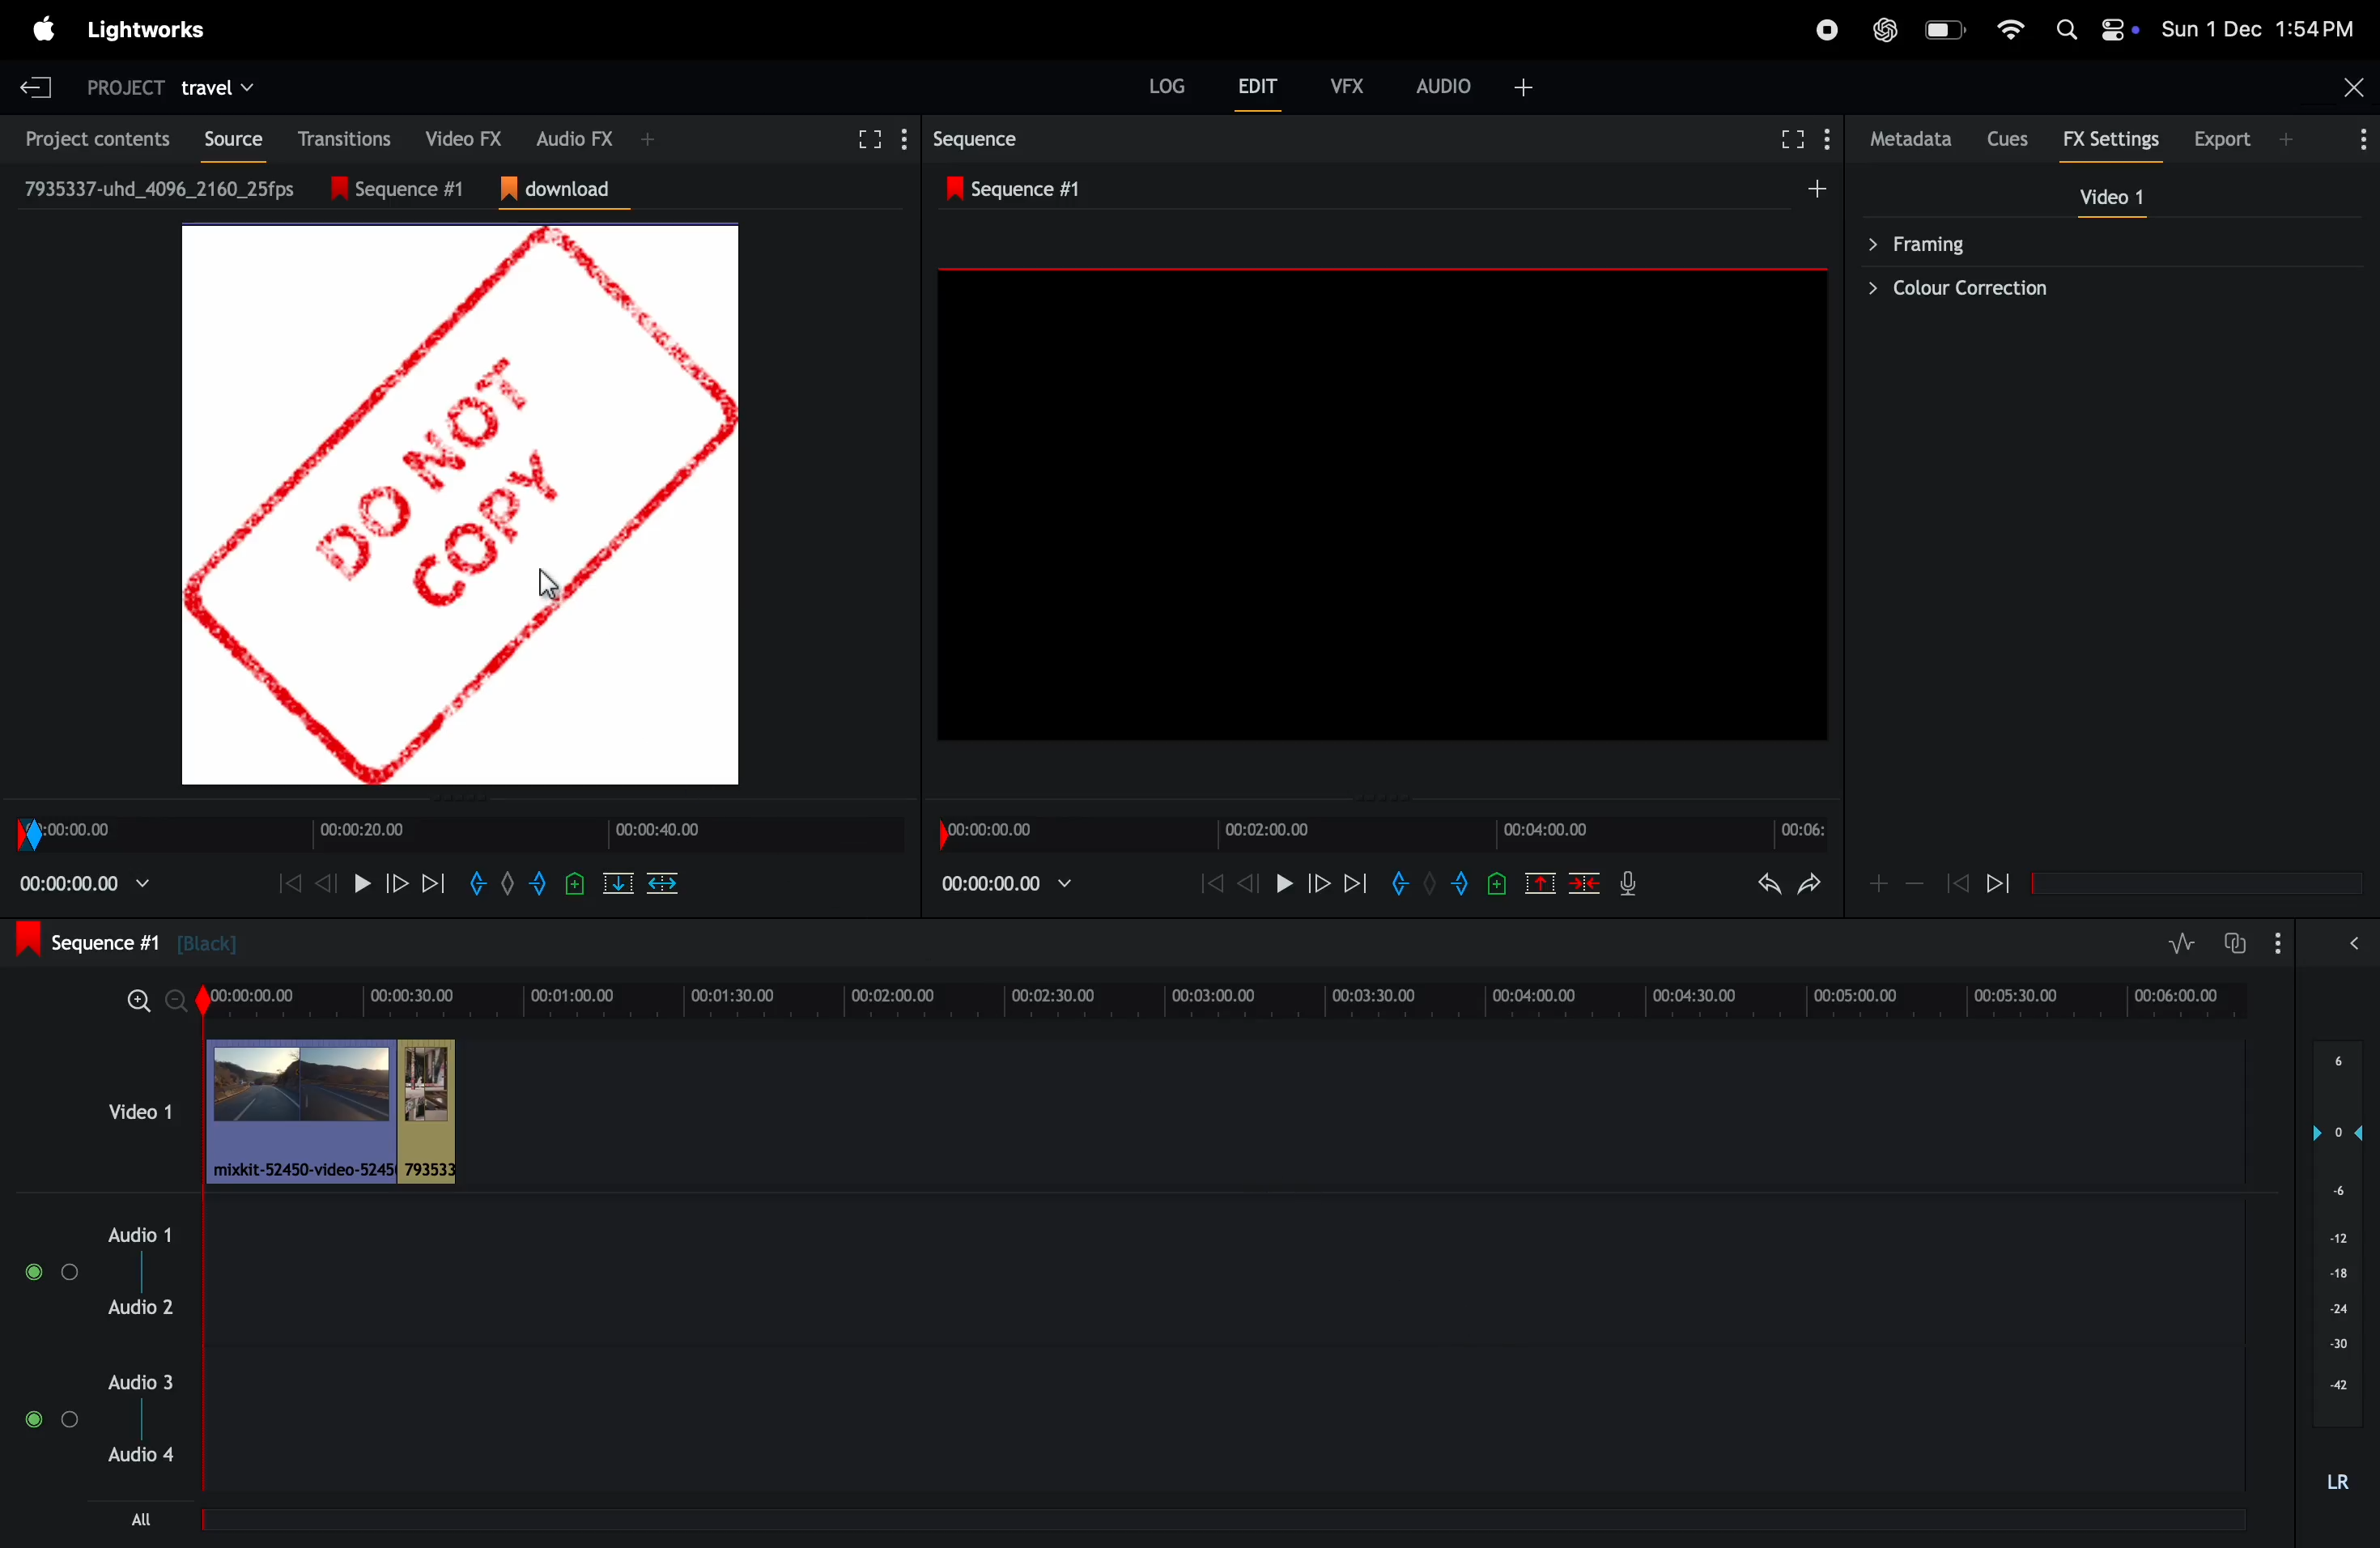 The width and height of the screenshot is (2380, 1548). Describe the element at coordinates (1397, 882) in the screenshot. I see `add in` at that location.